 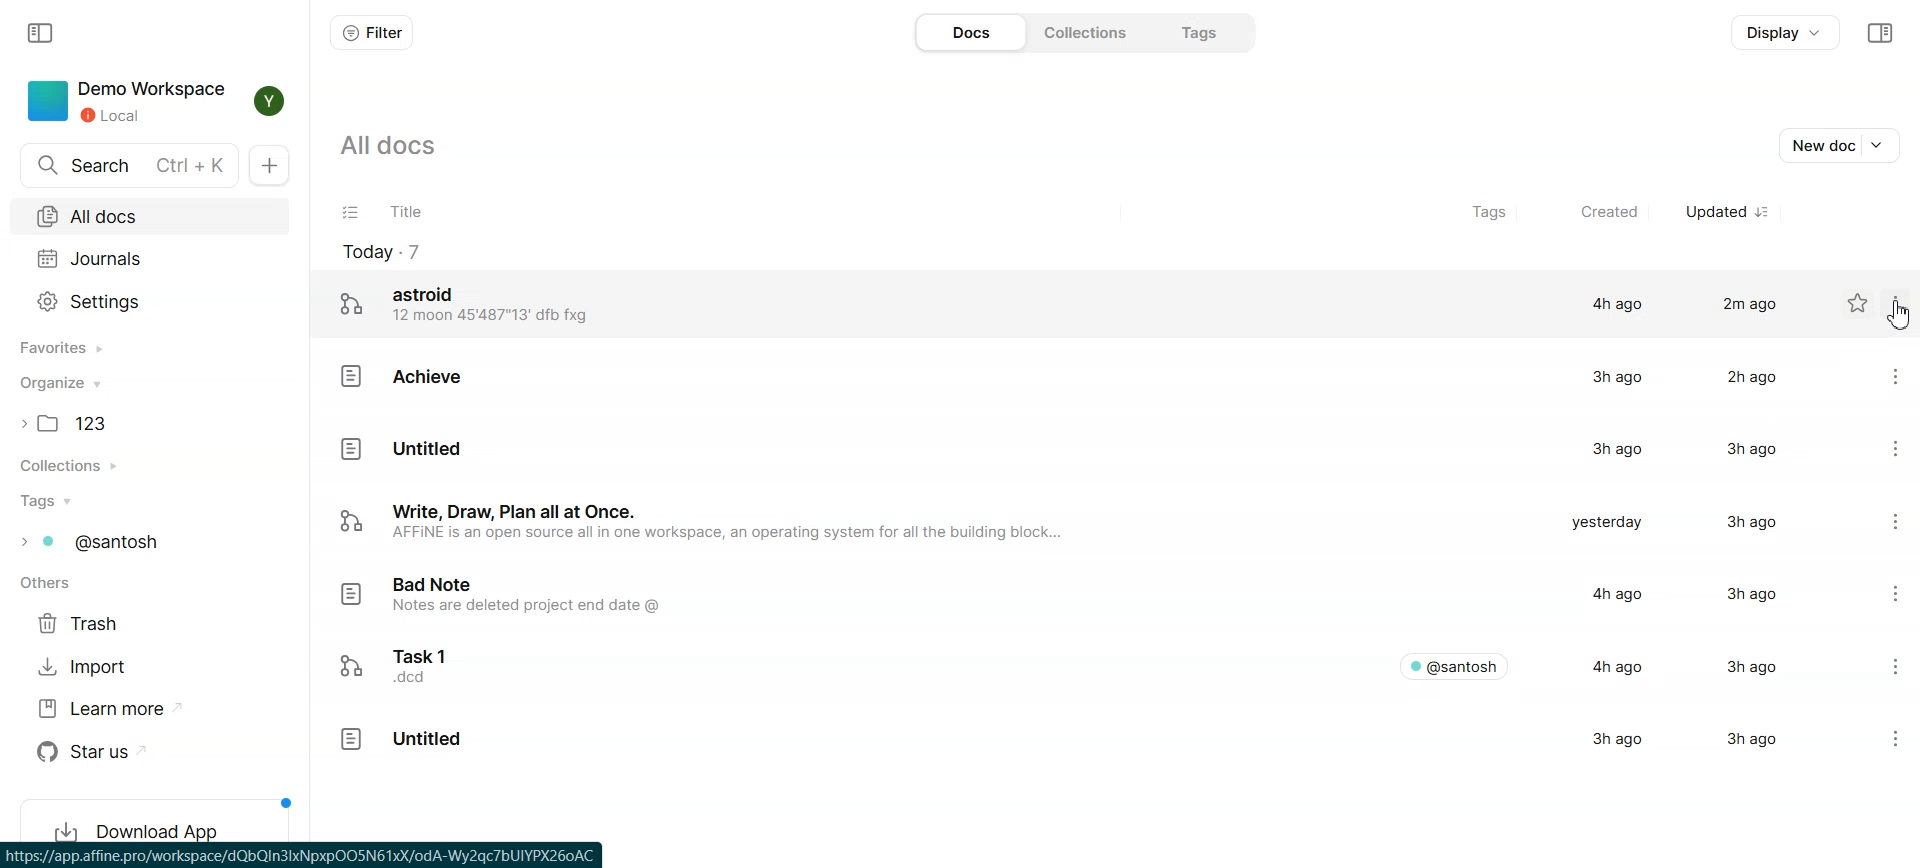 What do you see at coordinates (352, 213) in the screenshot?
I see `Checklist` at bounding box center [352, 213].